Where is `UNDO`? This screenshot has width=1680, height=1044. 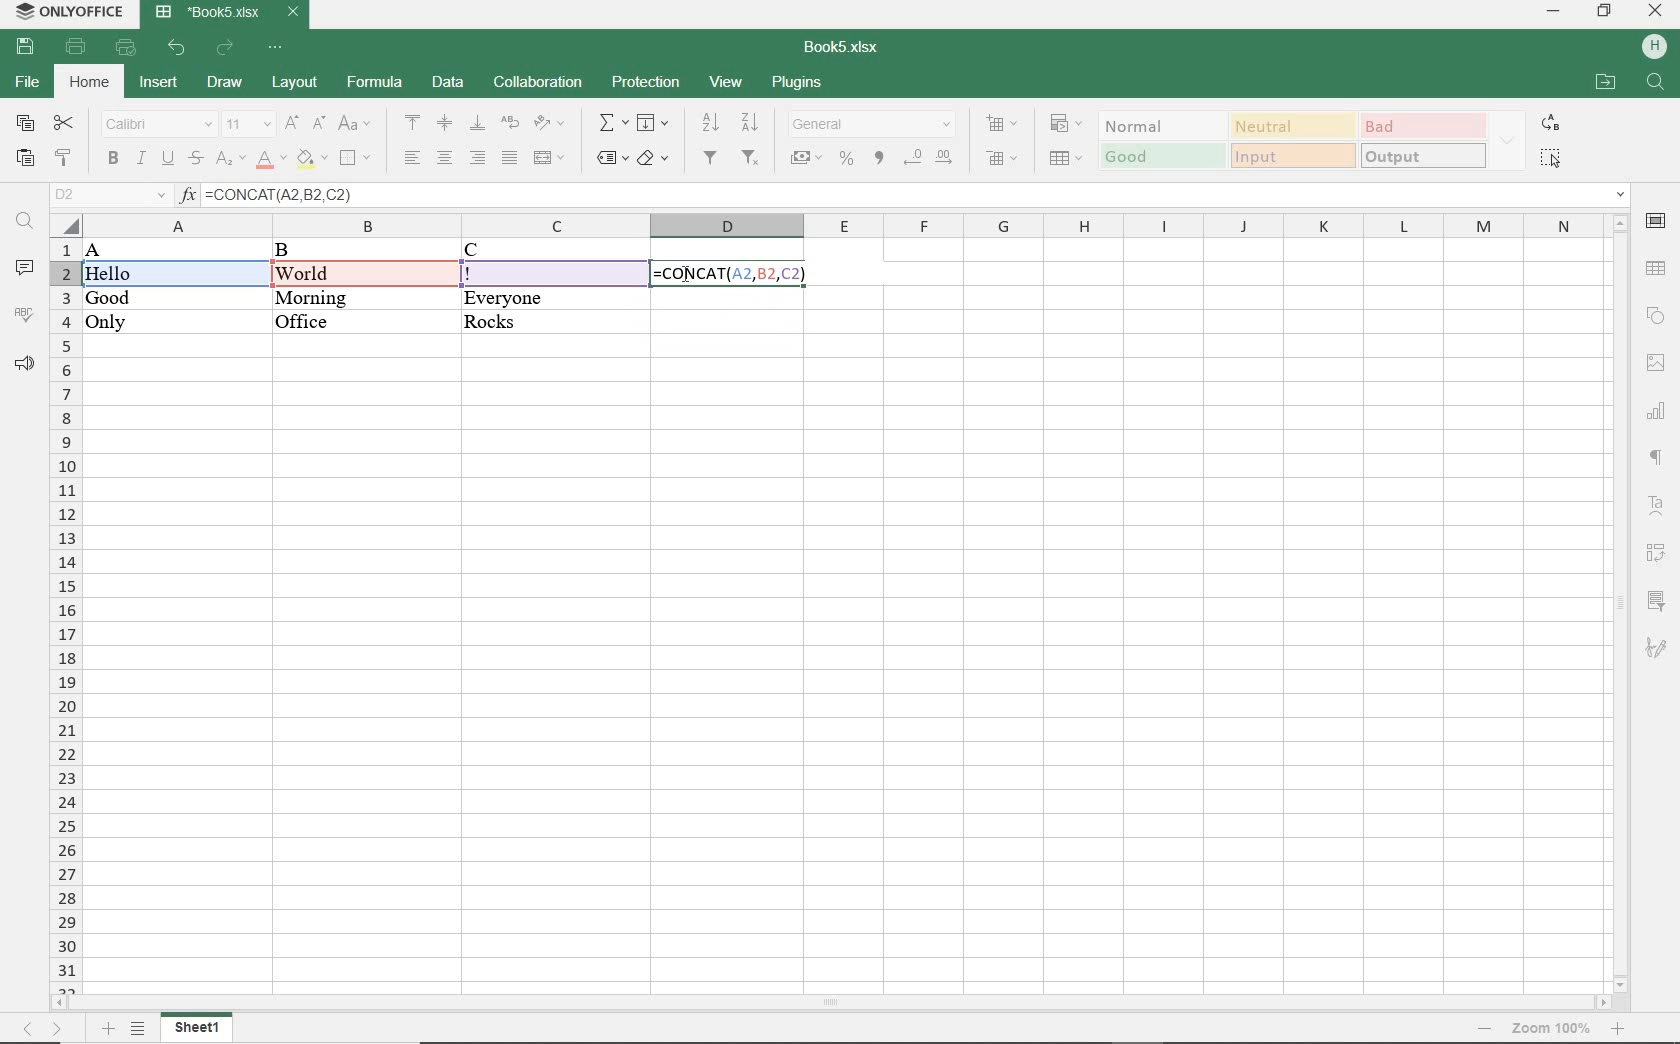
UNDO is located at coordinates (176, 47).